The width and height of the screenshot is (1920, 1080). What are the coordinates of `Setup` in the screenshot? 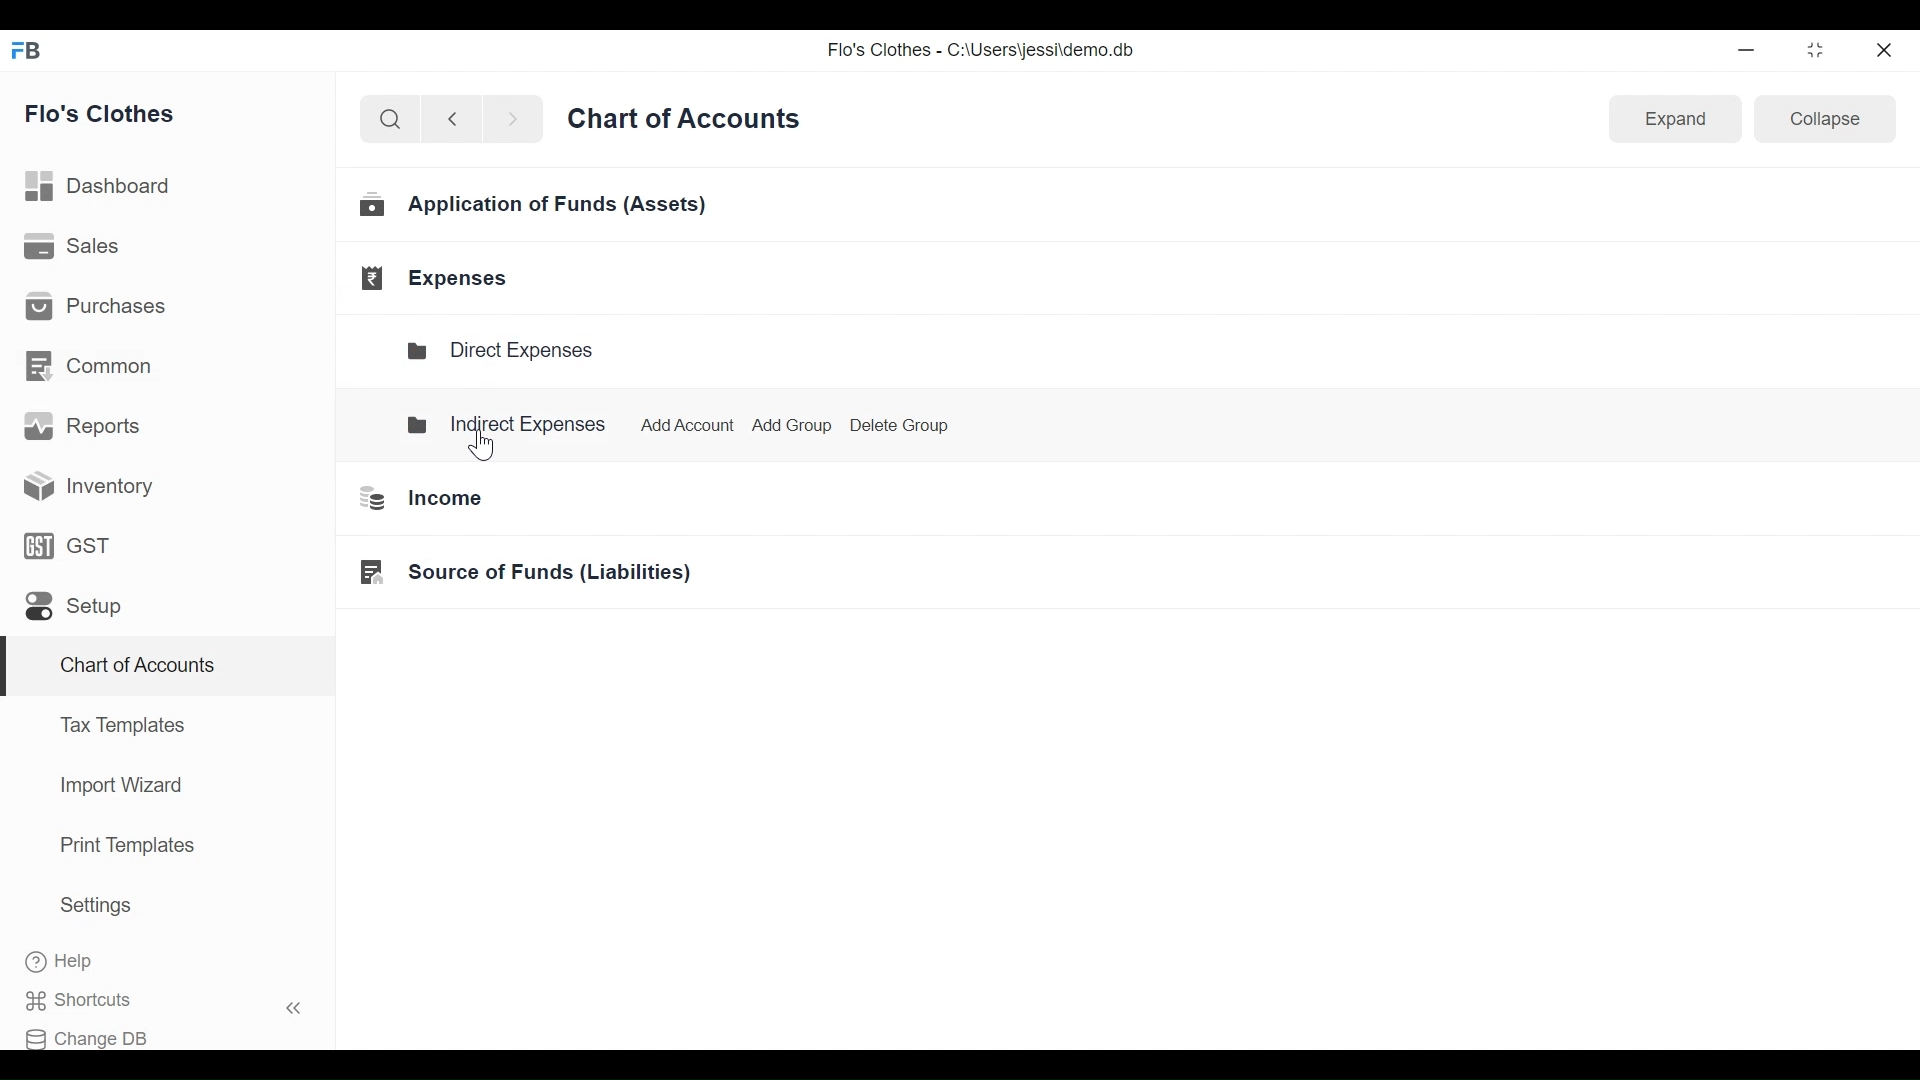 It's located at (72, 611).